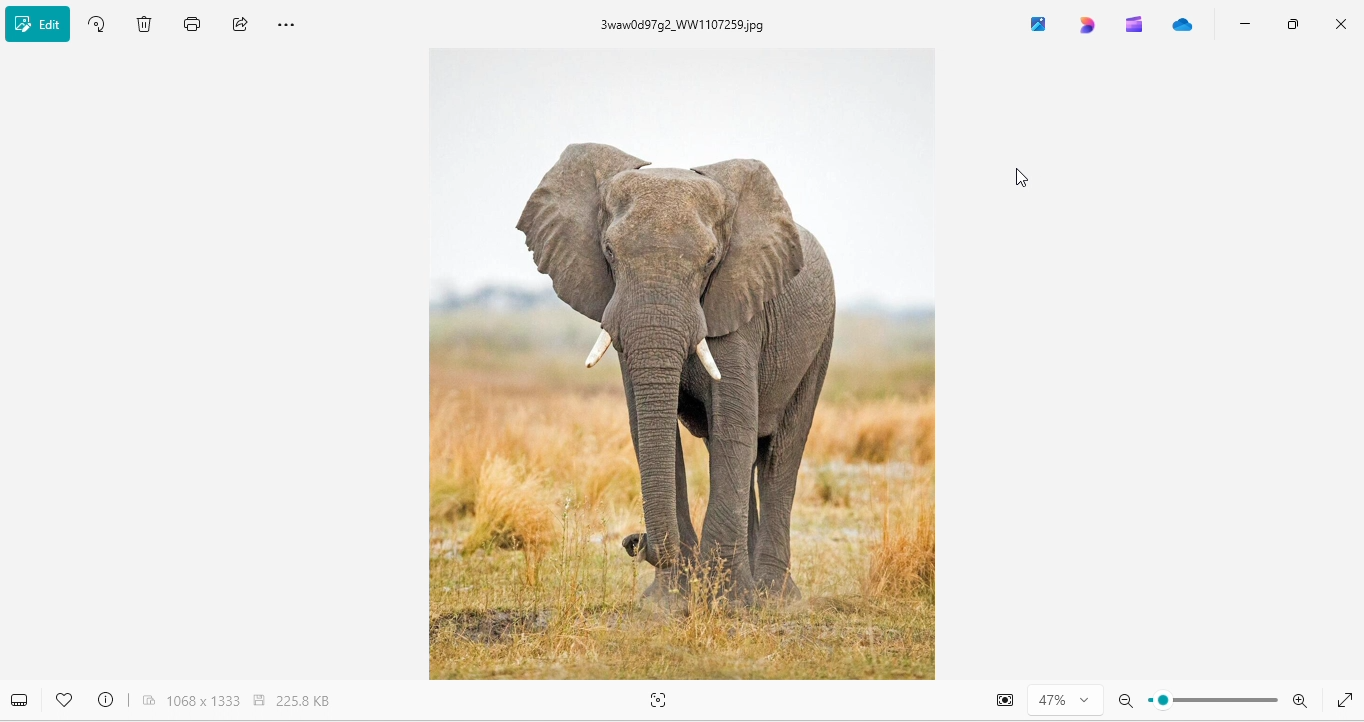 The image size is (1364, 722). Describe the element at coordinates (106, 704) in the screenshot. I see `info` at that location.